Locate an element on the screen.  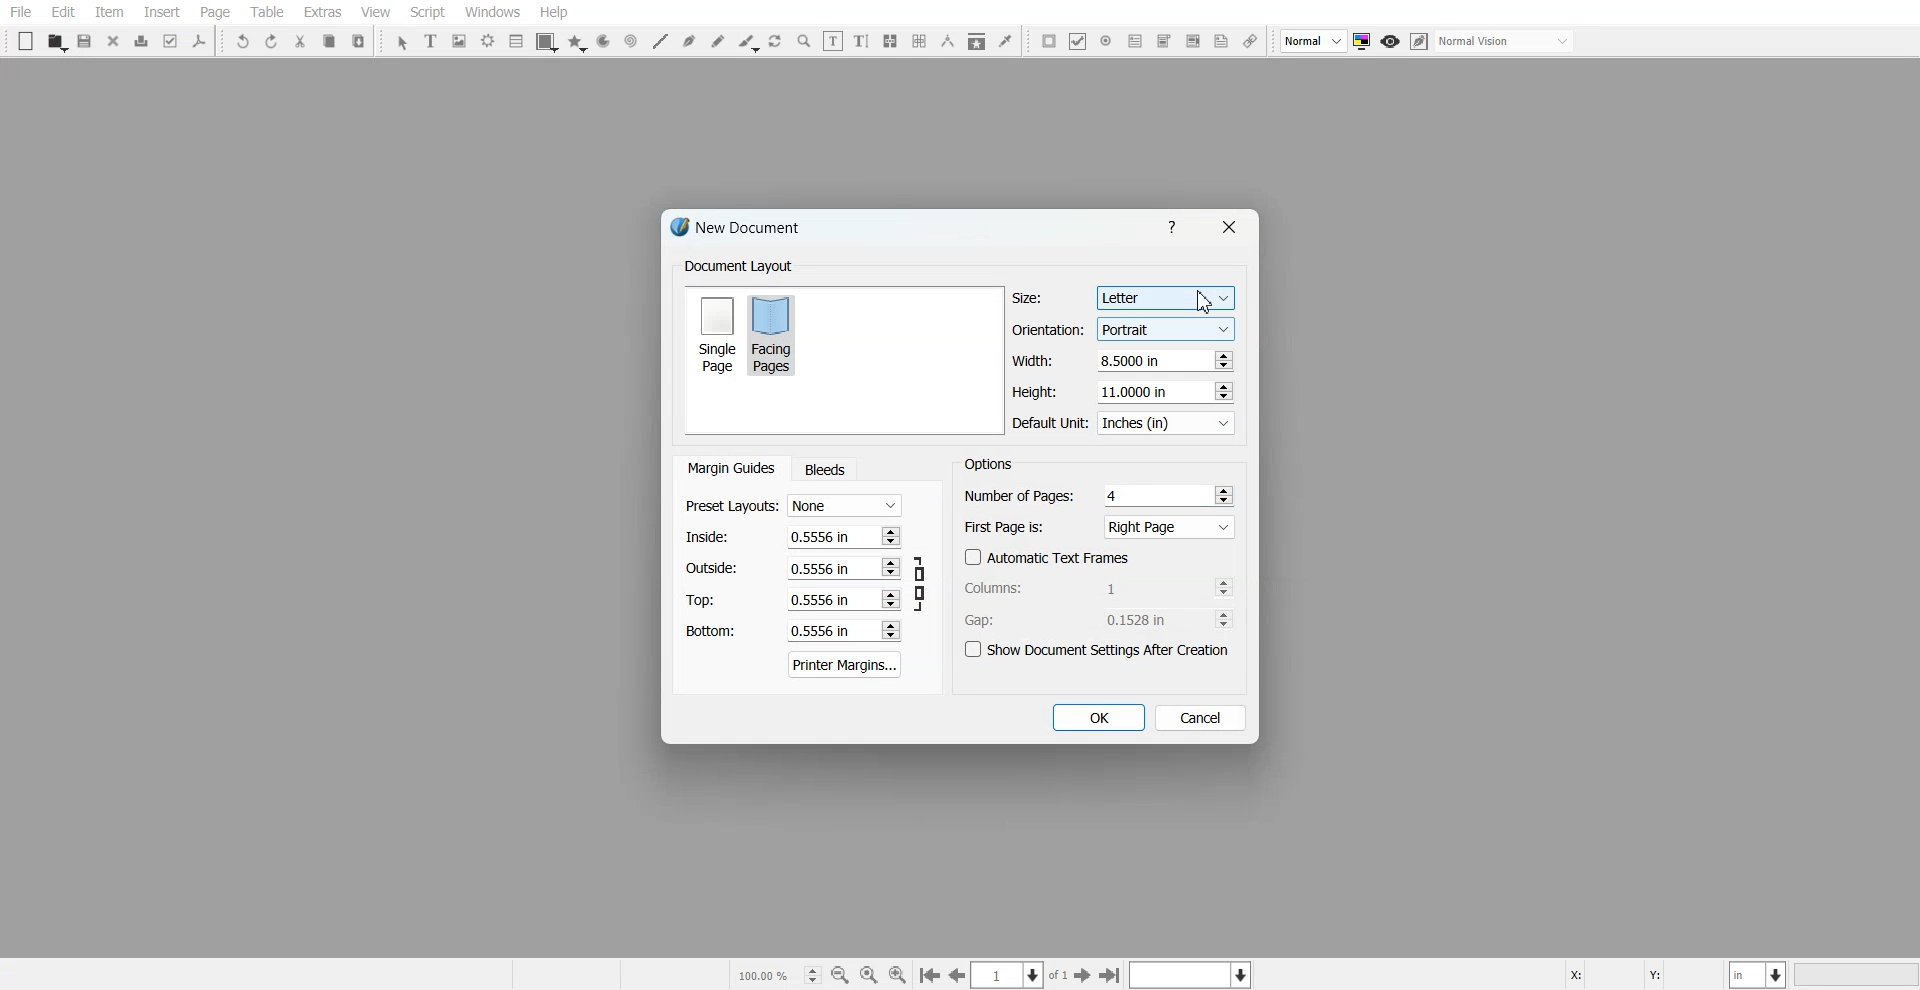
Copy is located at coordinates (328, 41).